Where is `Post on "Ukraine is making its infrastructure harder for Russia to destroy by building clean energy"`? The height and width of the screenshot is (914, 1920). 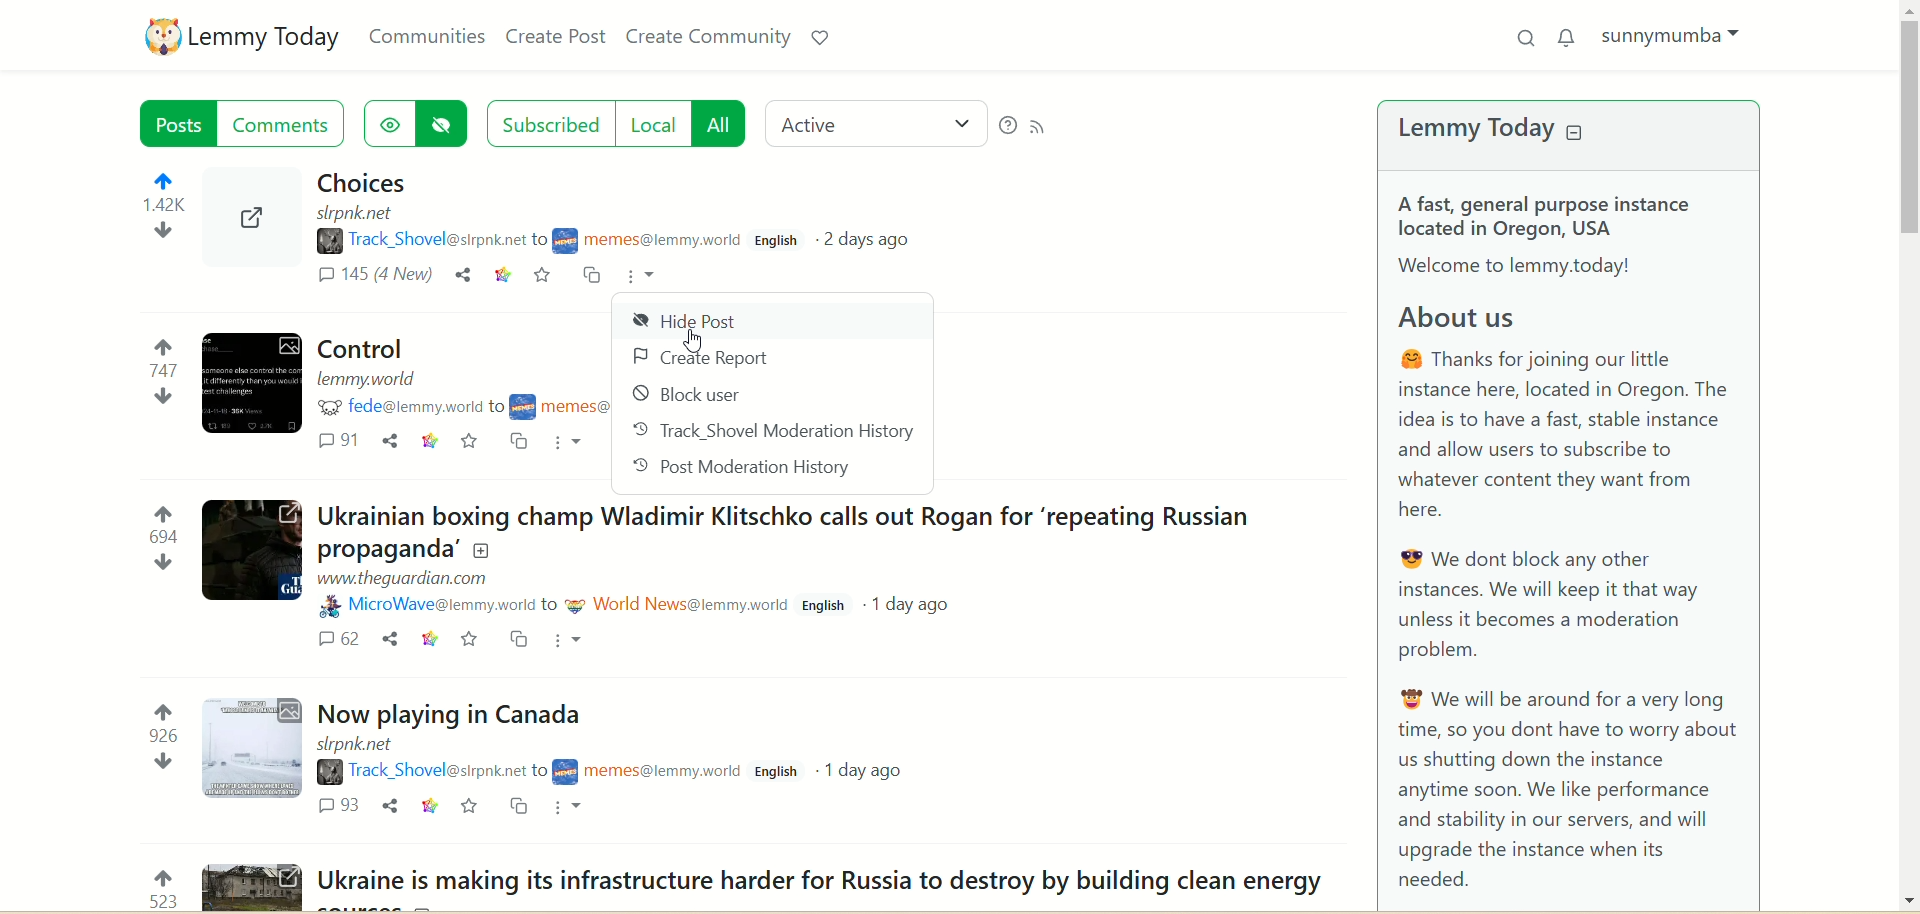 Post on "Ukraine is making its infrastructure harder for Russia to destroy by building clean energy" is located at coordinates (821, 882).